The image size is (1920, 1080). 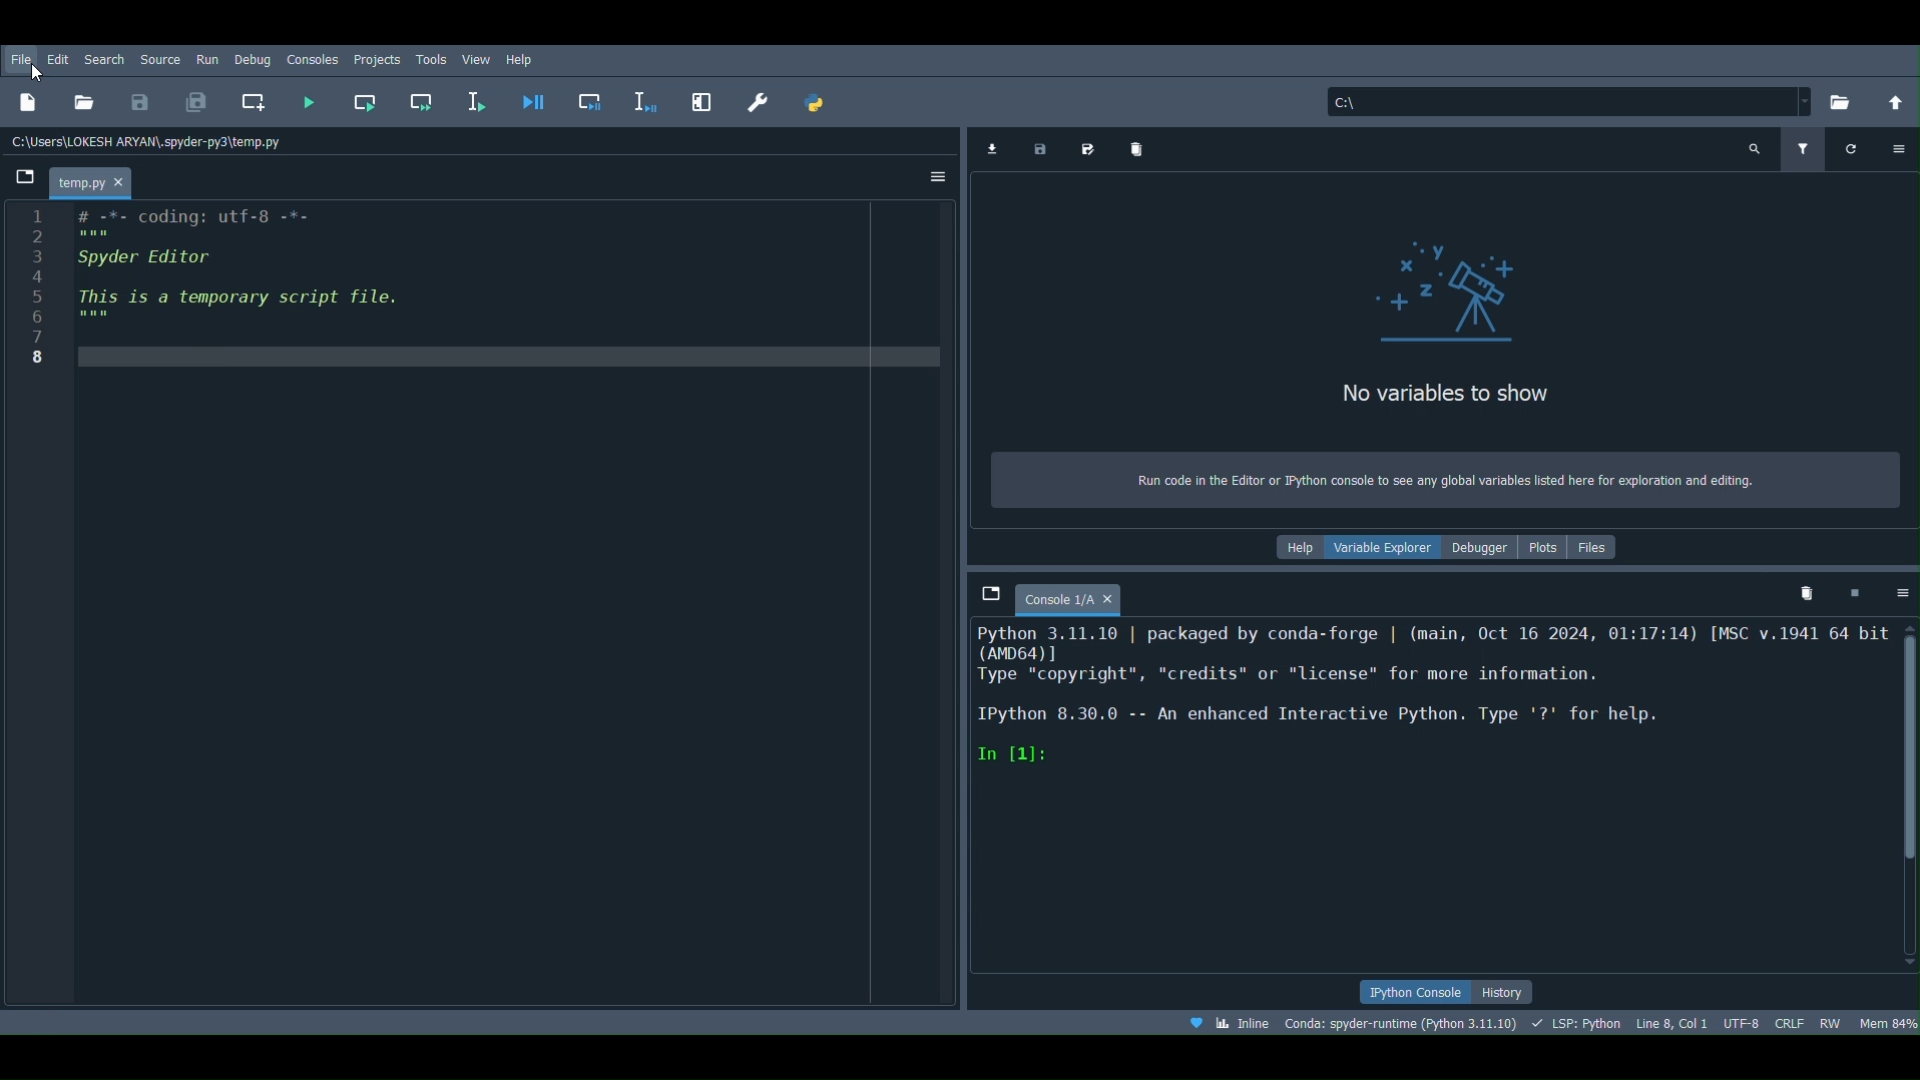 I want to click on History, so click(x=1504, y=993).